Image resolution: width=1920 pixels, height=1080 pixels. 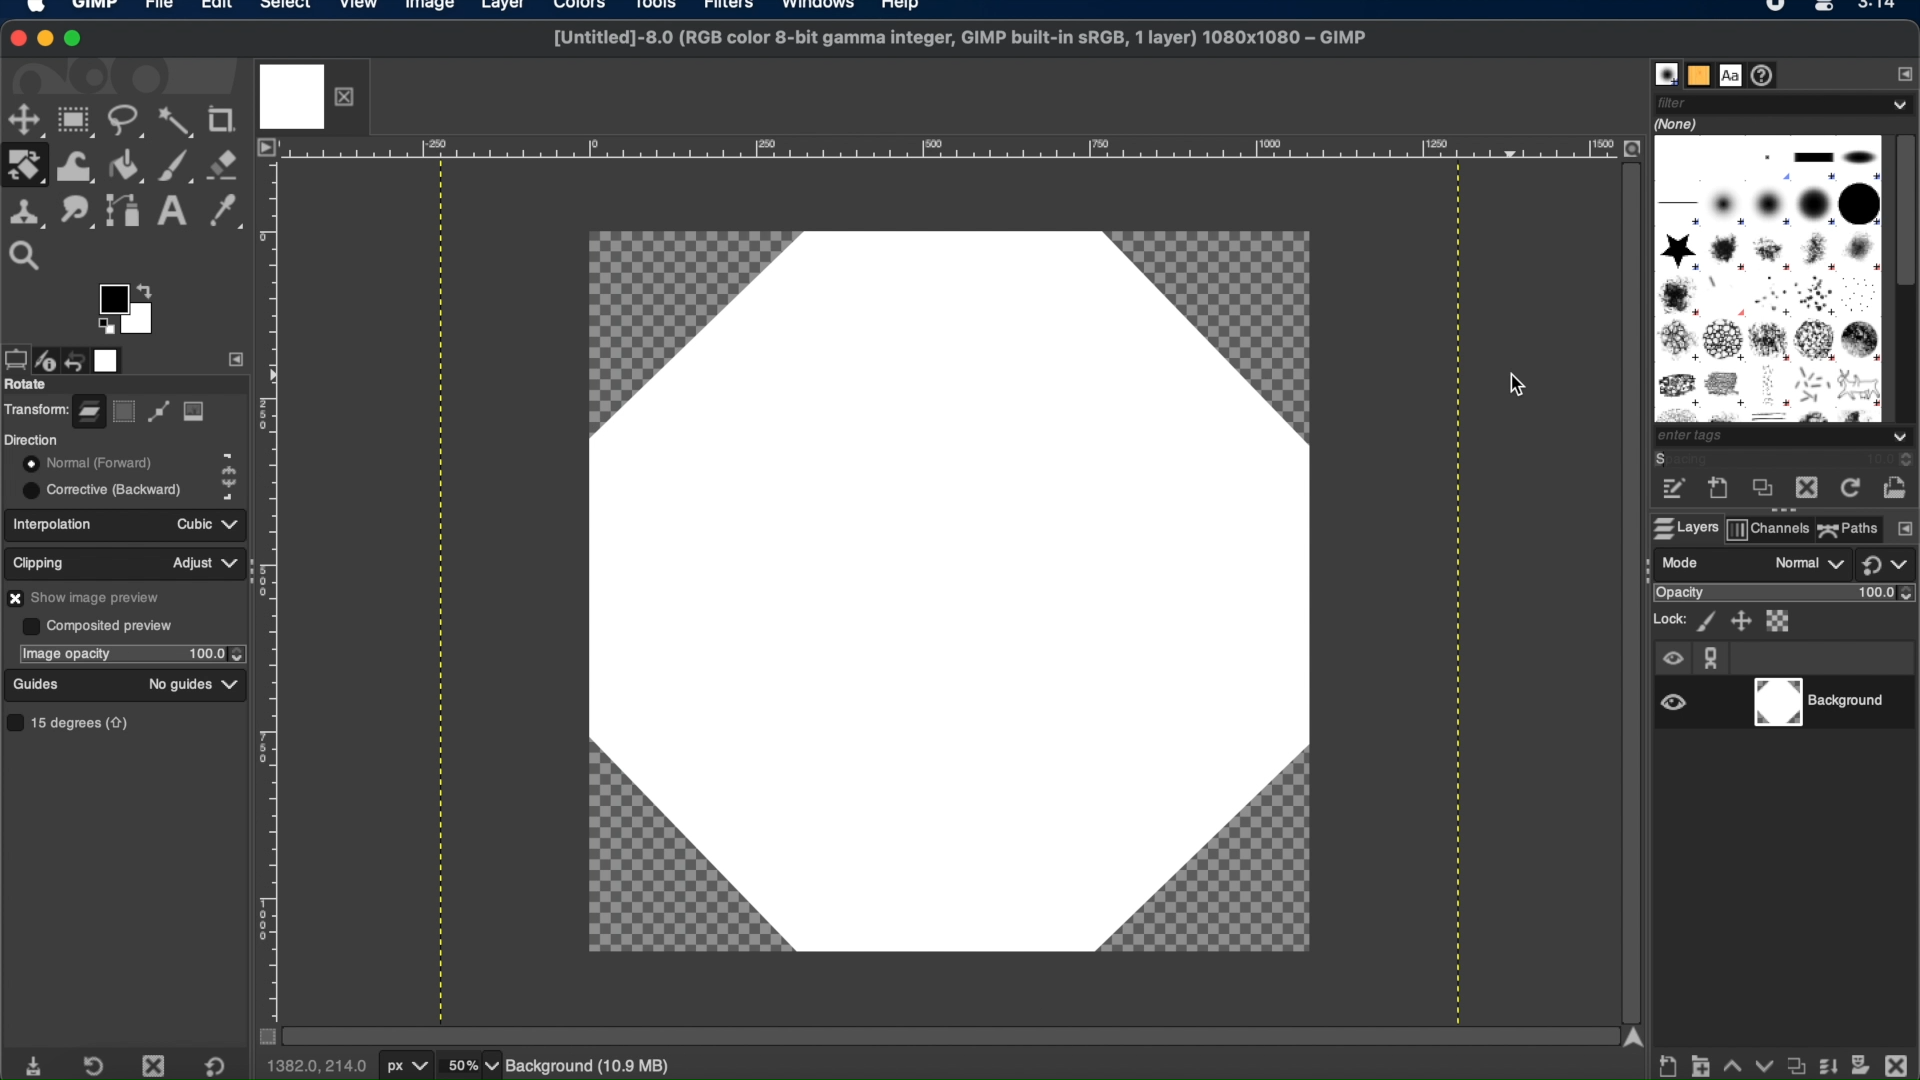 What do you see at coordinates (1629, 587) in the screenshot?
I see `scroll bar` at bounding box center [1629, 587].